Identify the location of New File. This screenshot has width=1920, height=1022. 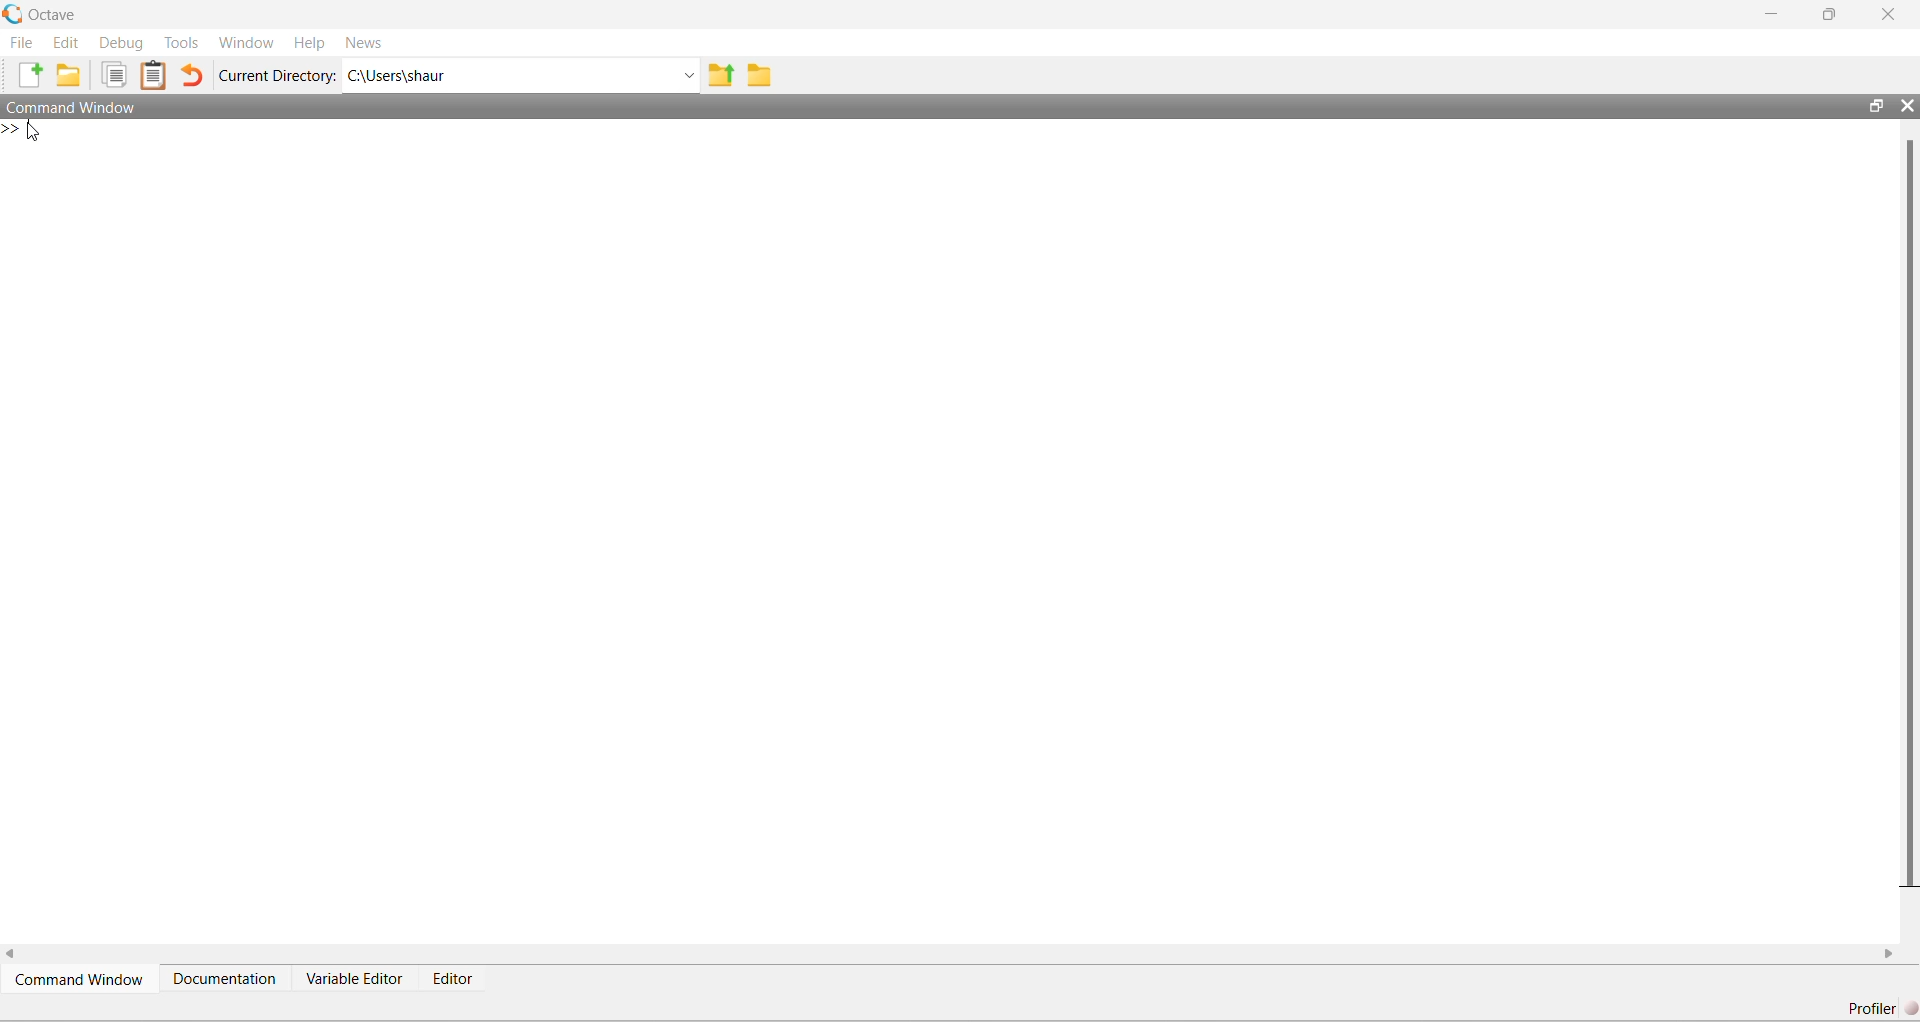
(28, 75).